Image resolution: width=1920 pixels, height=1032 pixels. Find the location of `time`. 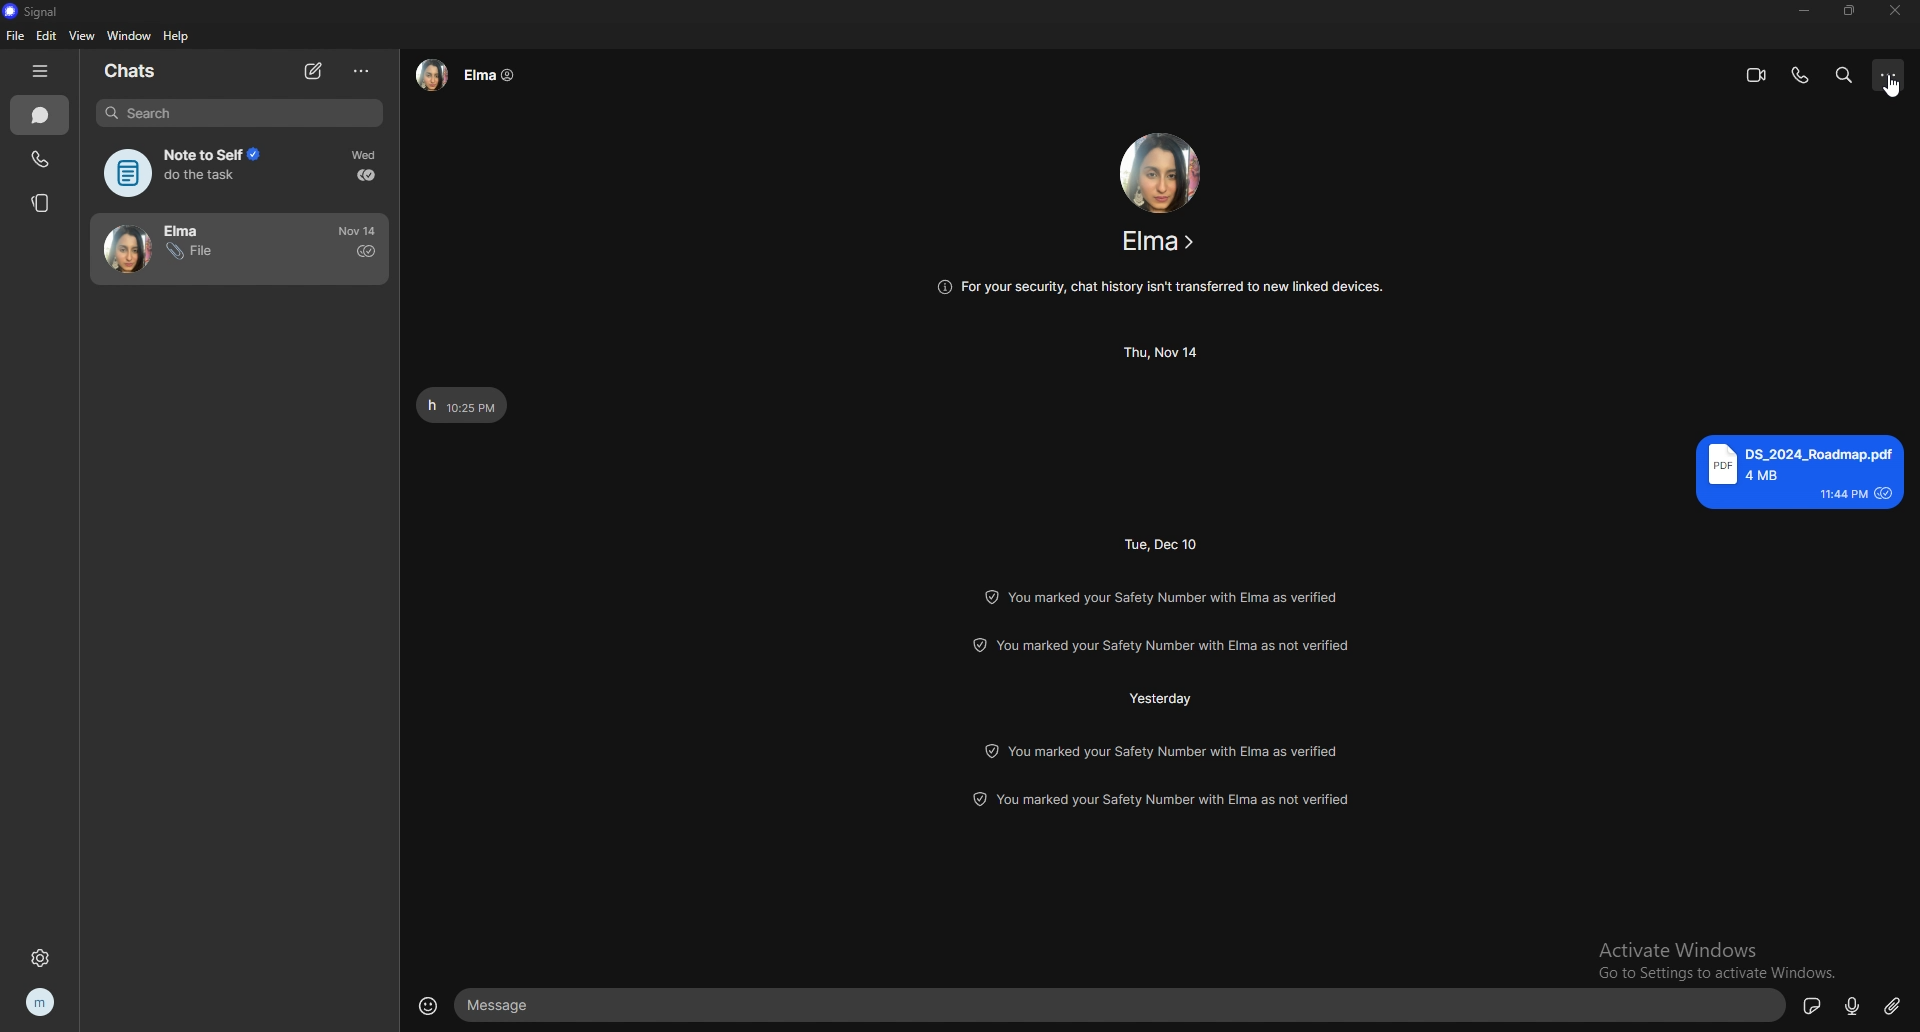

time is located at coordinates (1161, 698).